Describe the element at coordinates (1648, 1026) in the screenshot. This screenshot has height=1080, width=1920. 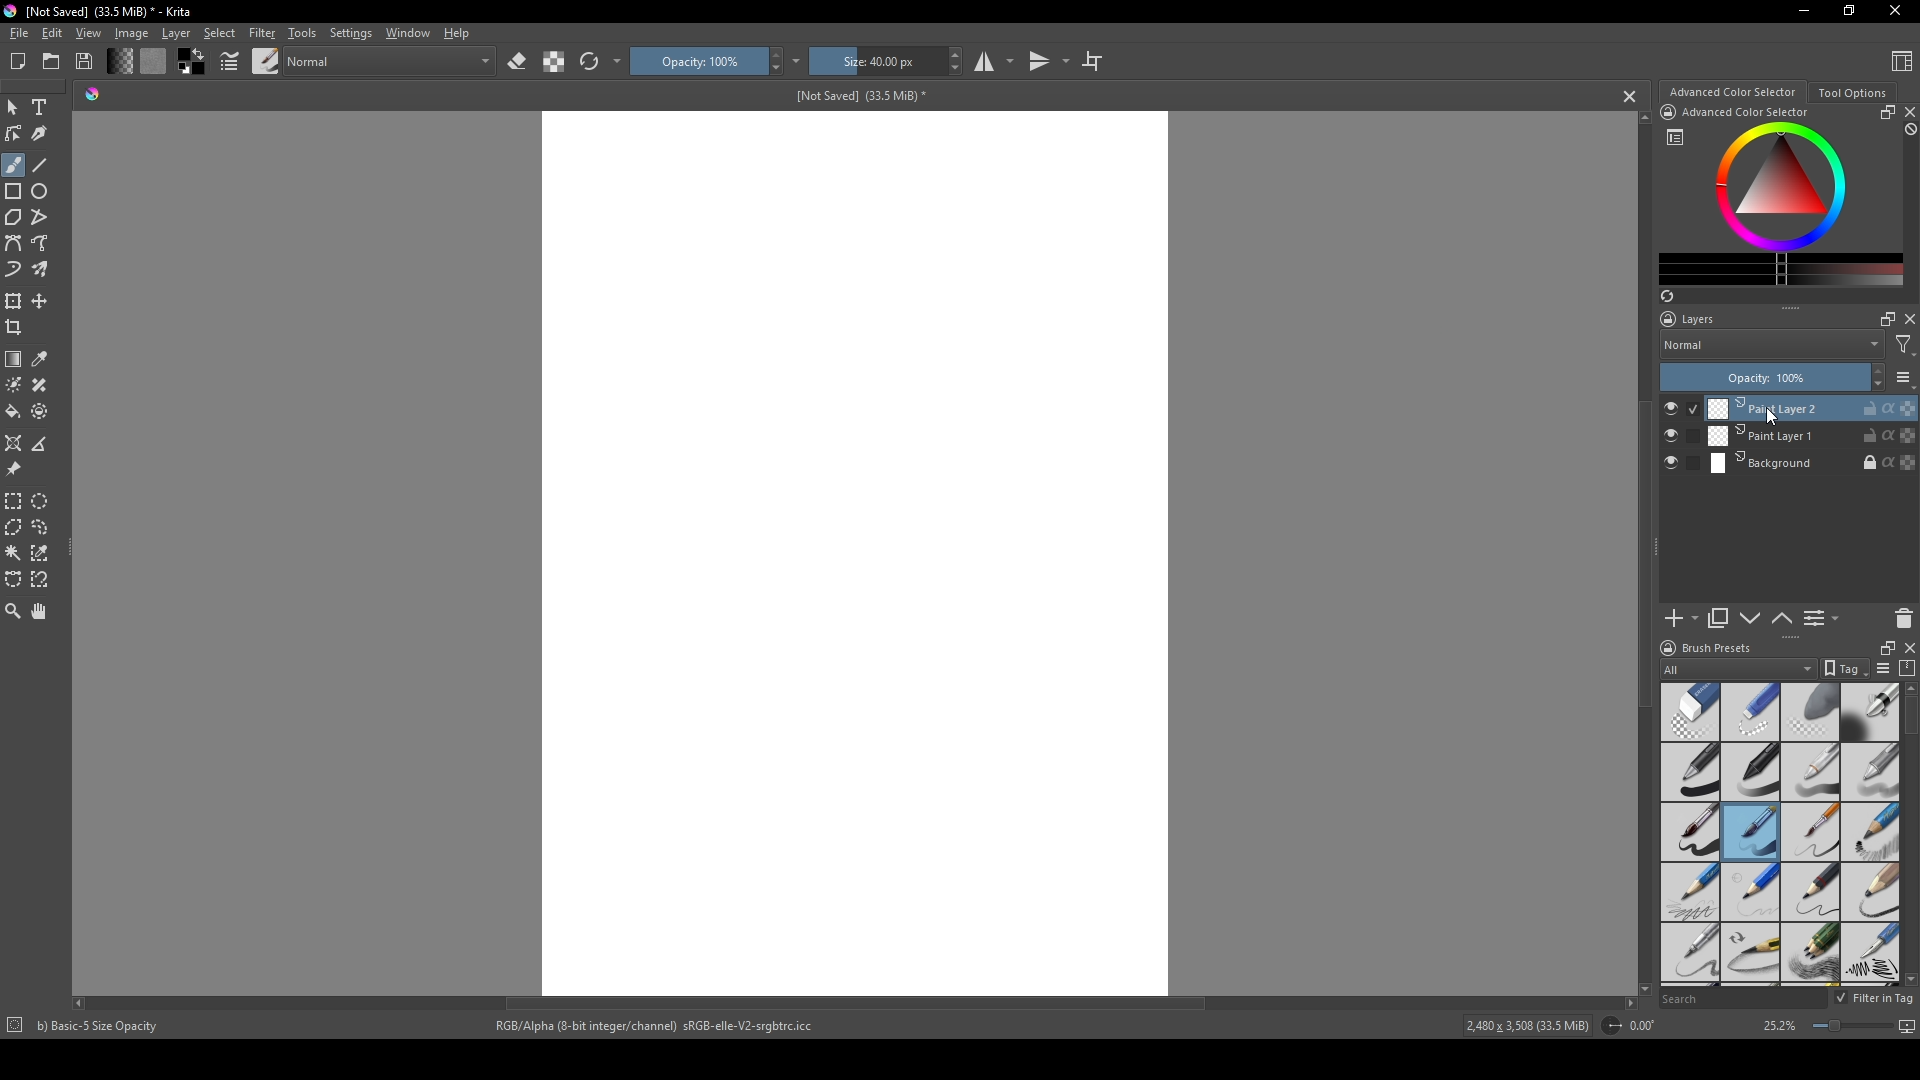
I see `0.00` at that location.